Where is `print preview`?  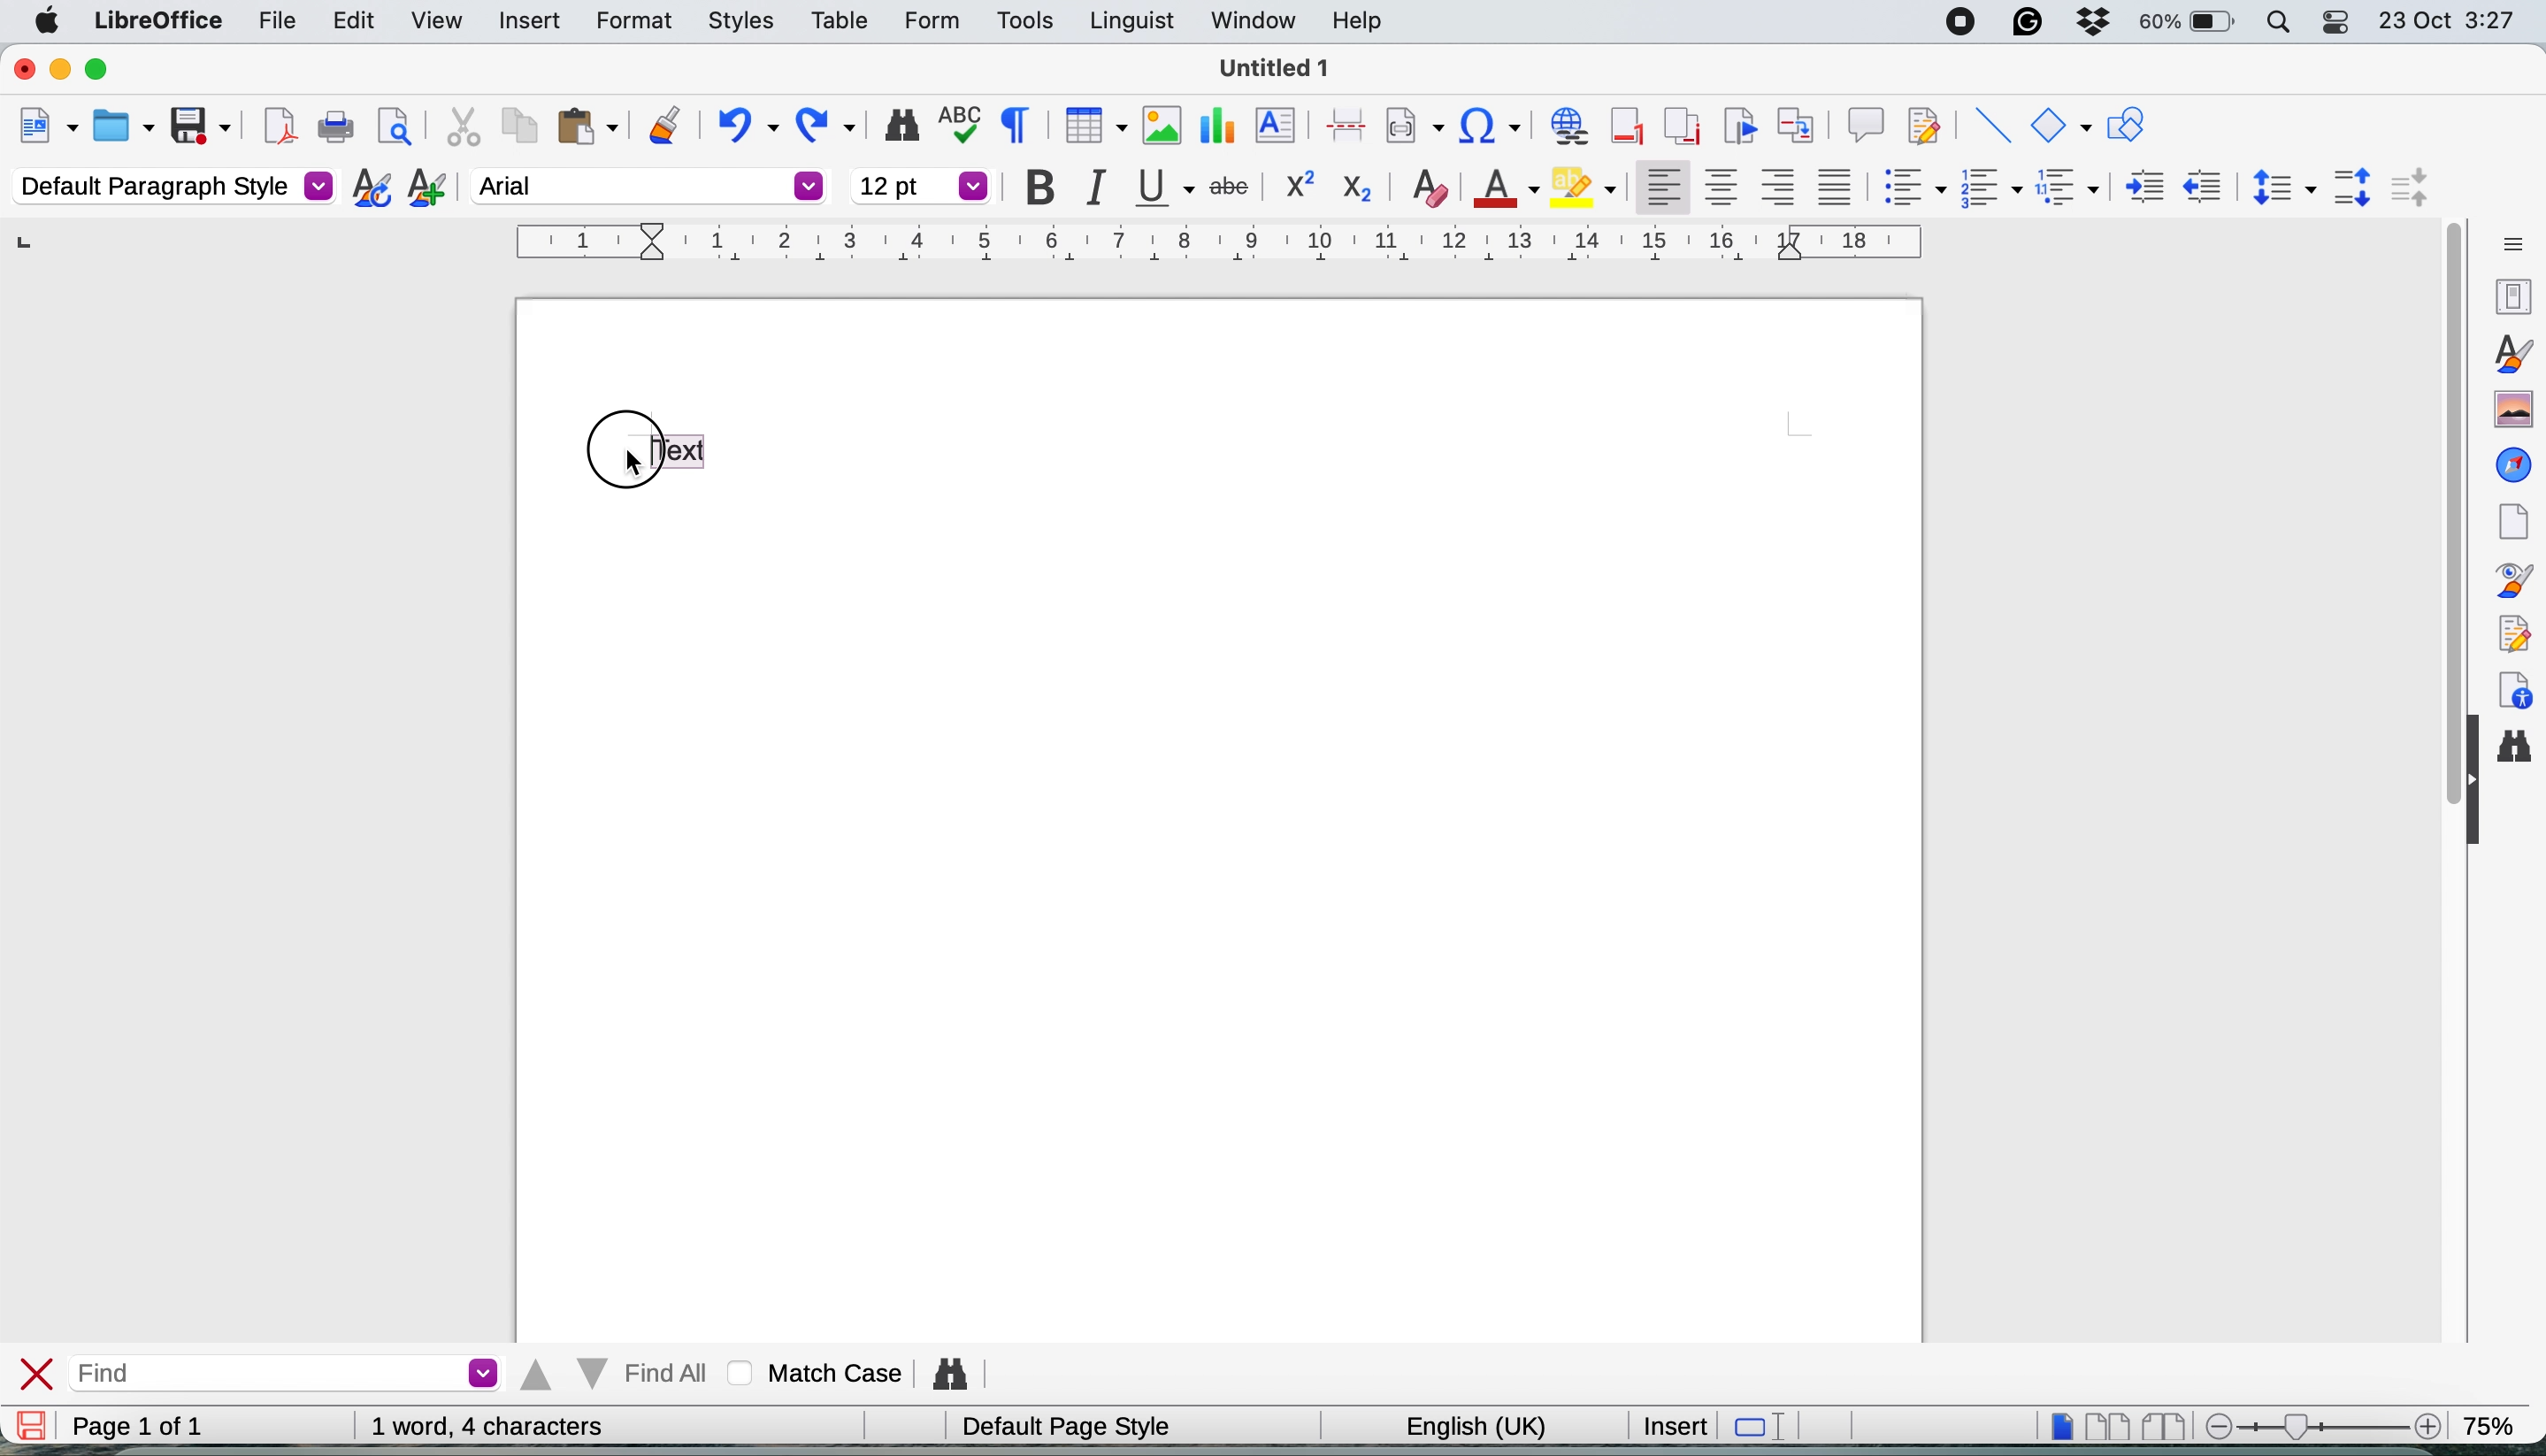
print preview is located at coordinates (393, 130).